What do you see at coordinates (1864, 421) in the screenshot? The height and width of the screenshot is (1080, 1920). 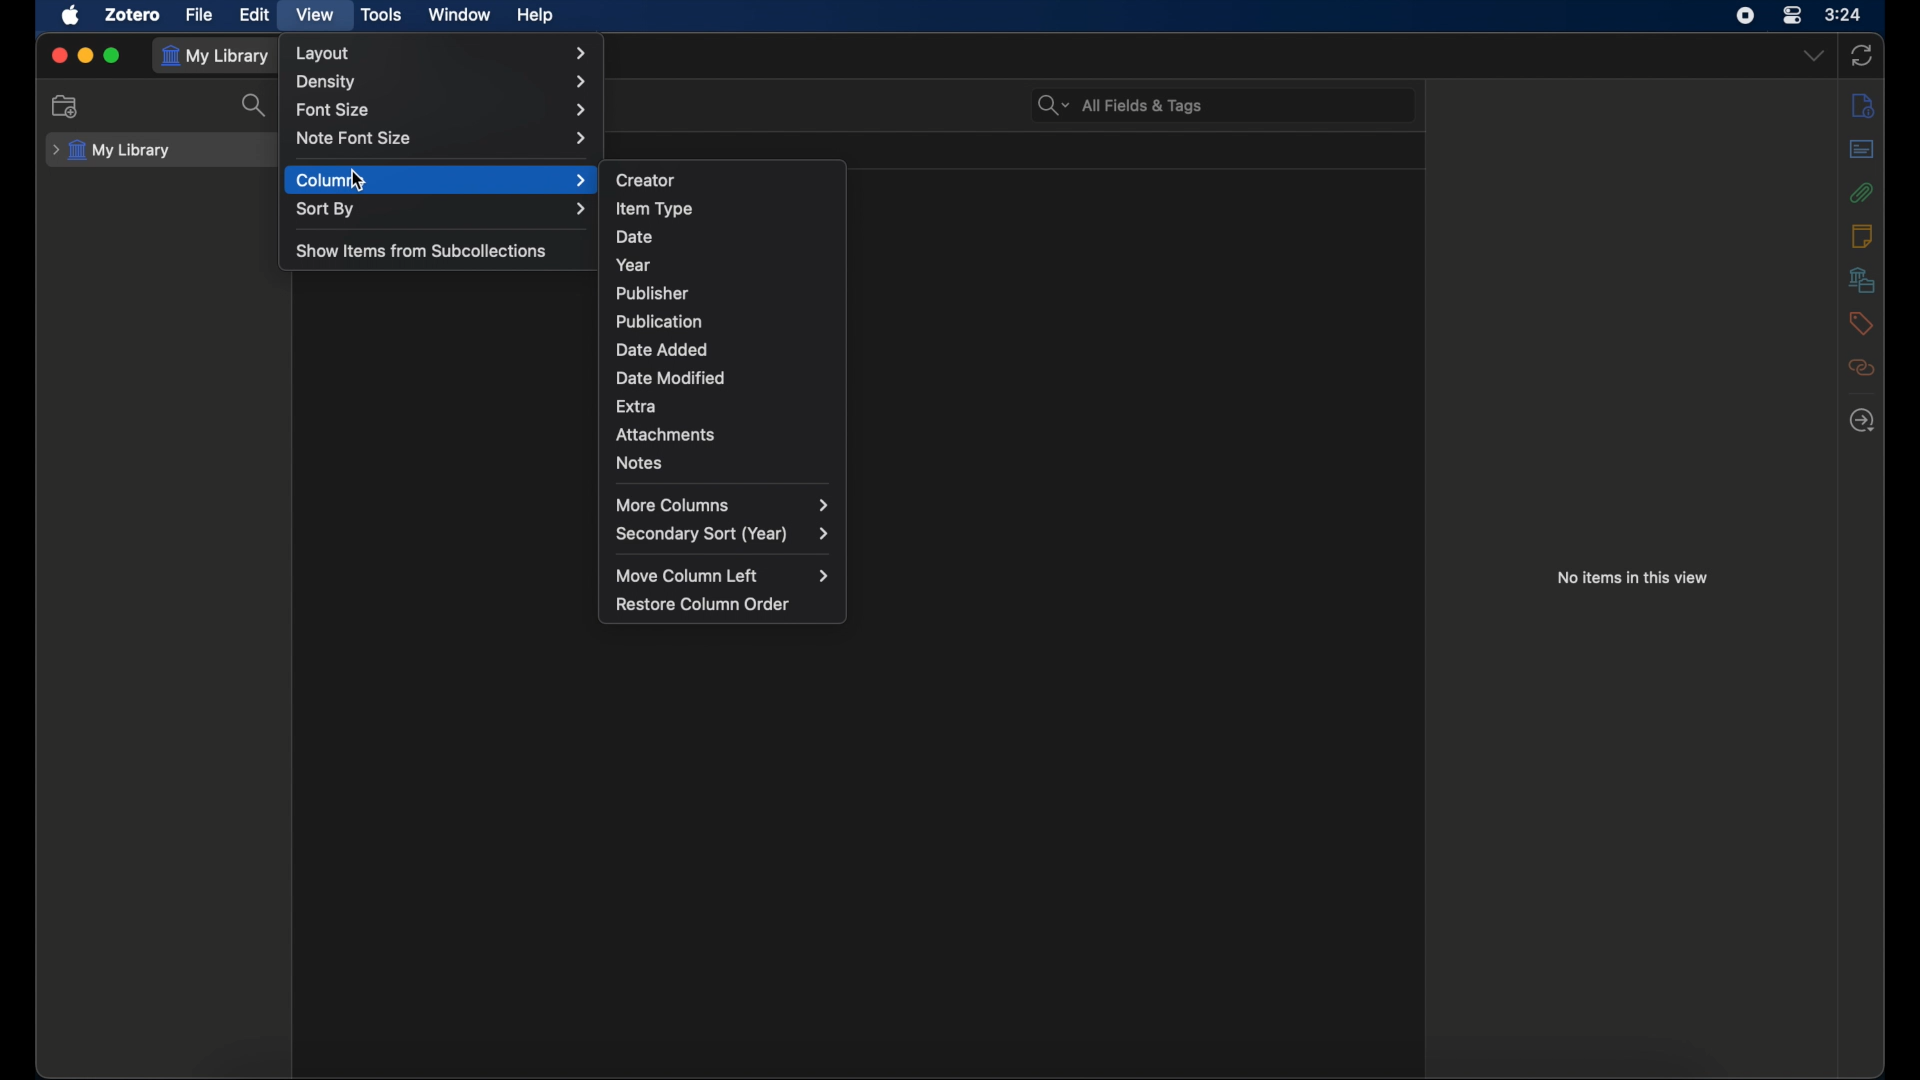 I see `locate` at bounding box center [1864, 421].